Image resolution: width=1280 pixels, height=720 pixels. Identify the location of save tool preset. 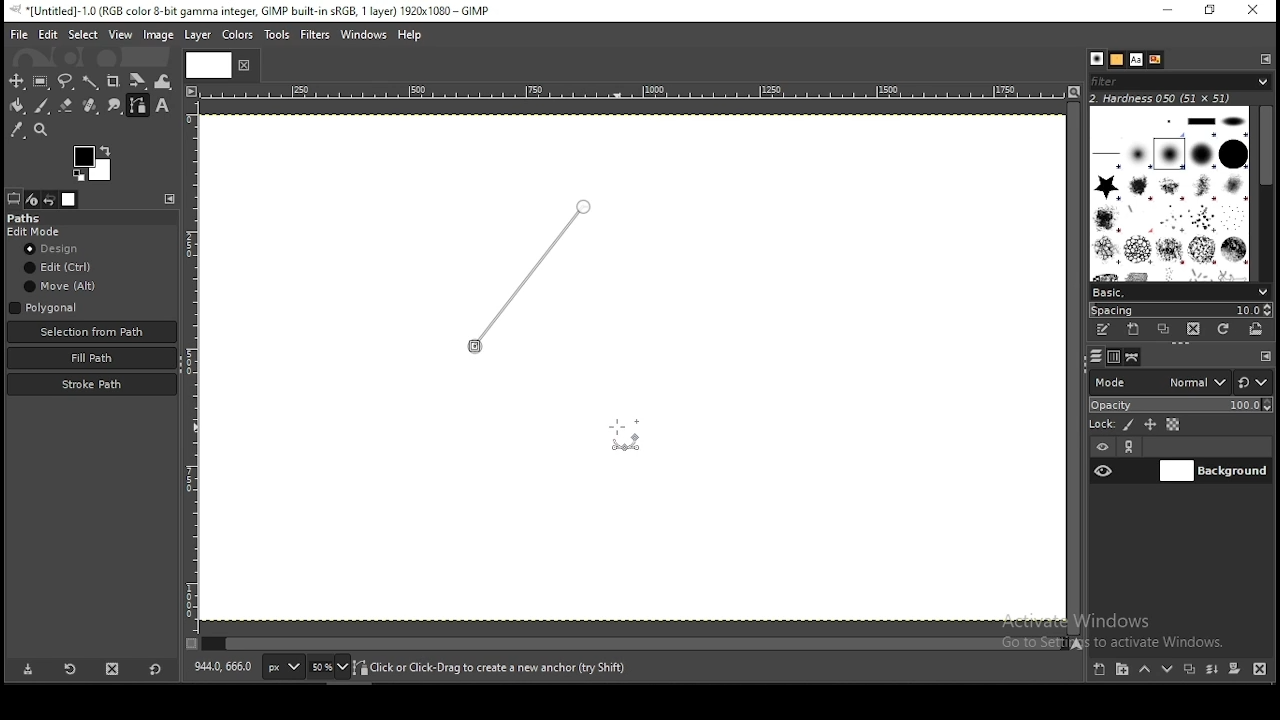
(25, 670).